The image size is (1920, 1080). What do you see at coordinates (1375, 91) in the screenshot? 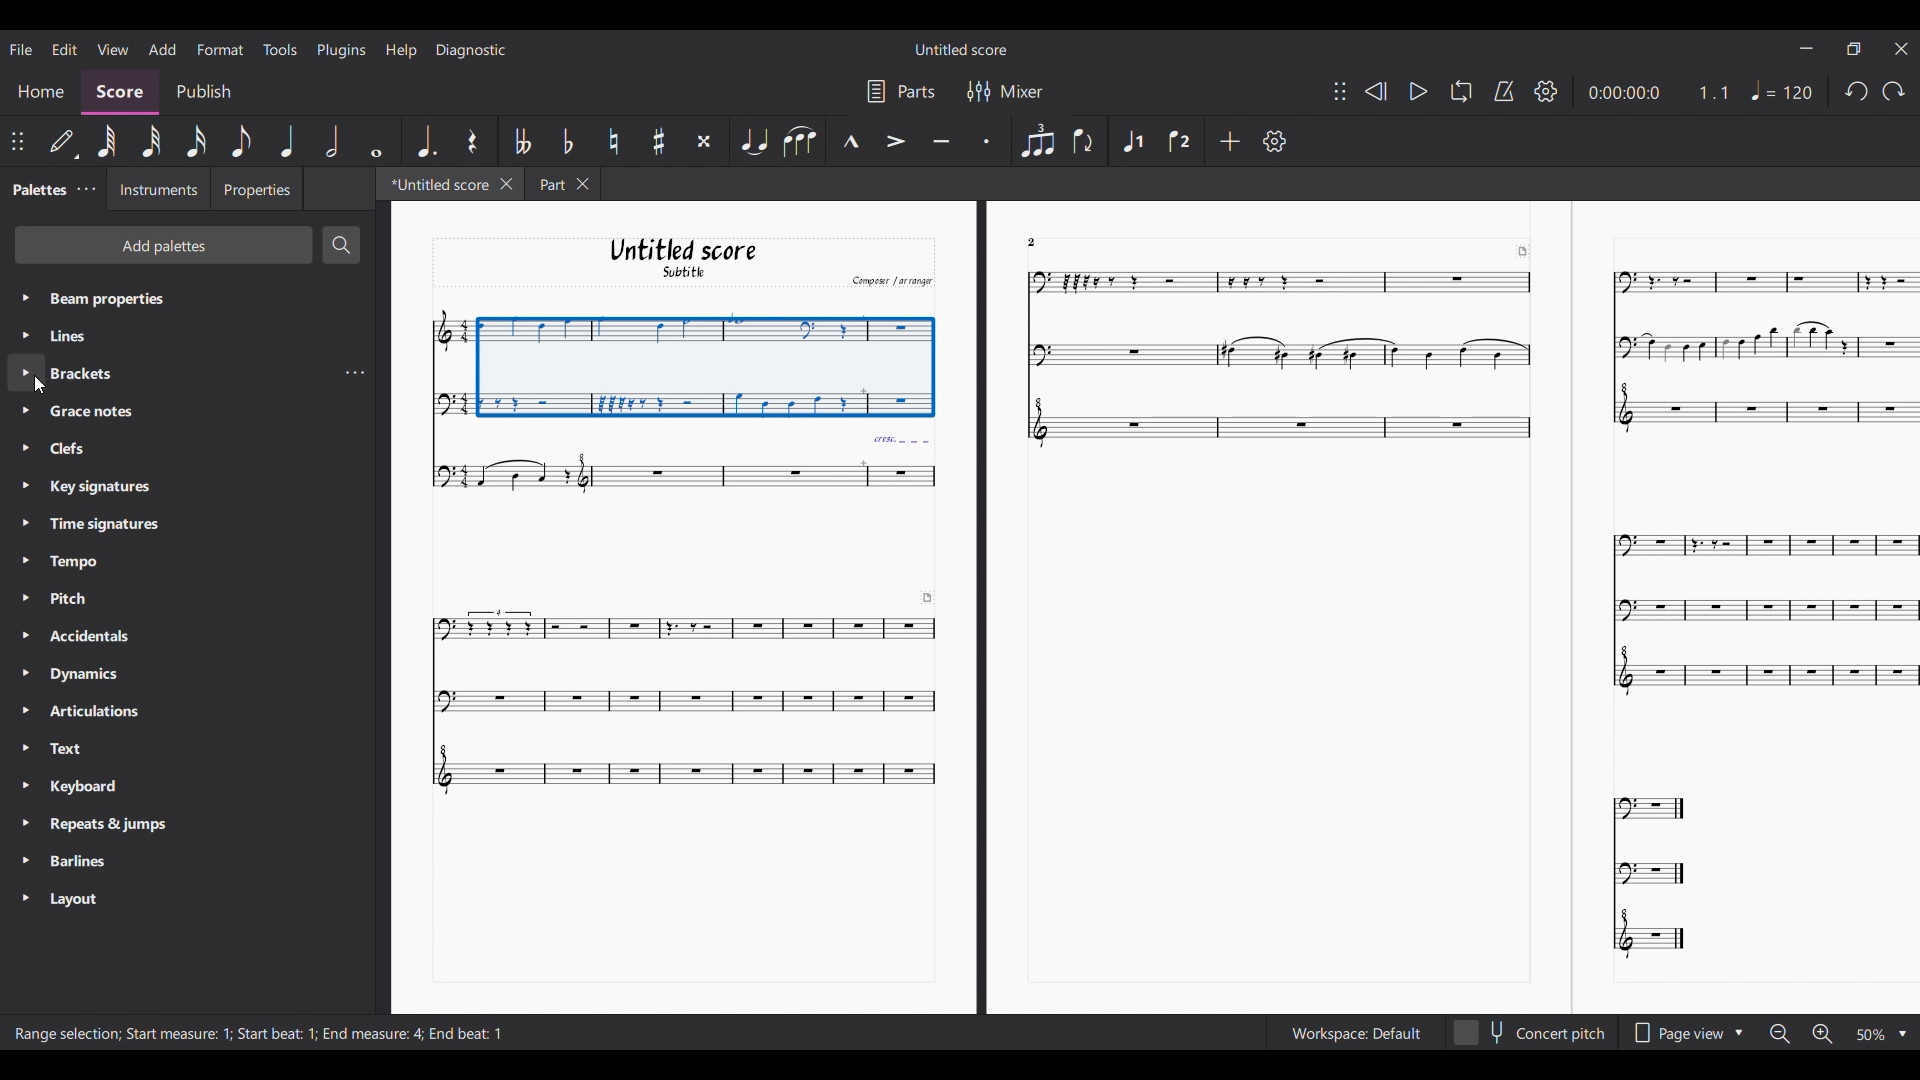
I see `Rewind` at bounding box center [1375, 91].